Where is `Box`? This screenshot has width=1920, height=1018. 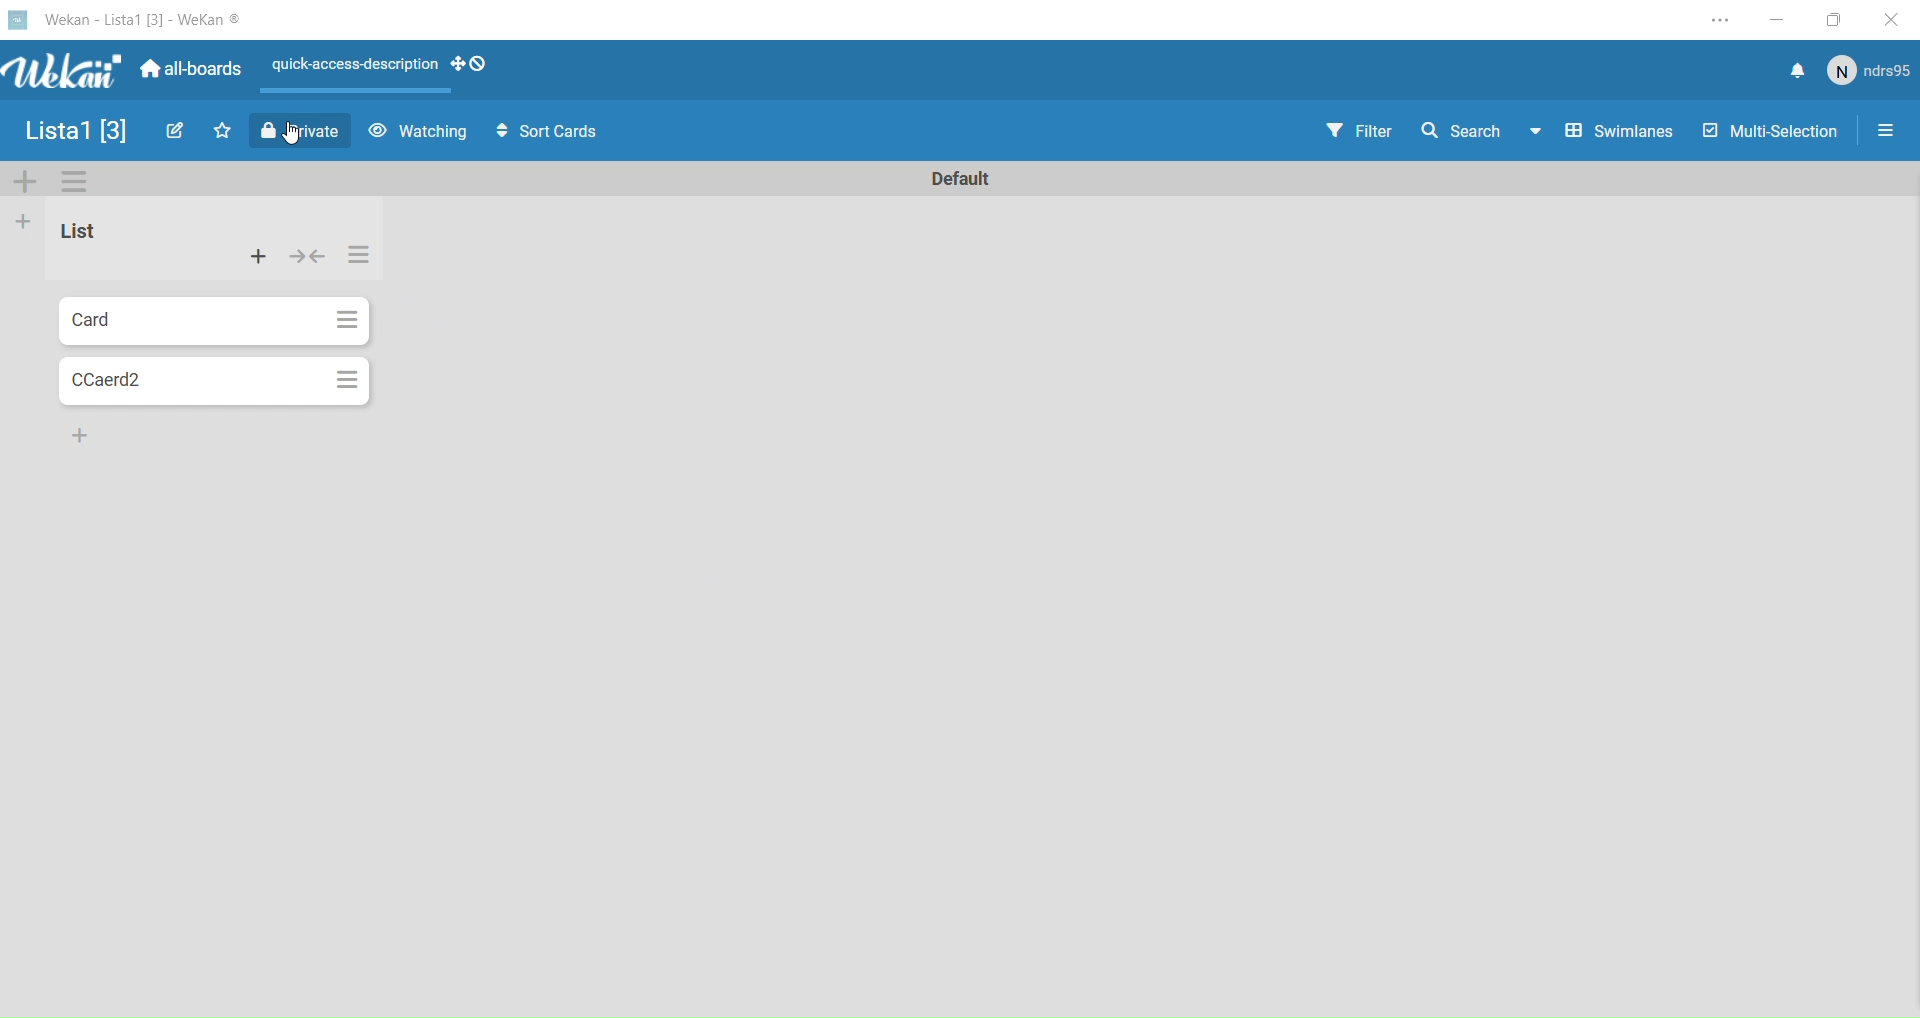
Box is located at coordinates (1831, 17).